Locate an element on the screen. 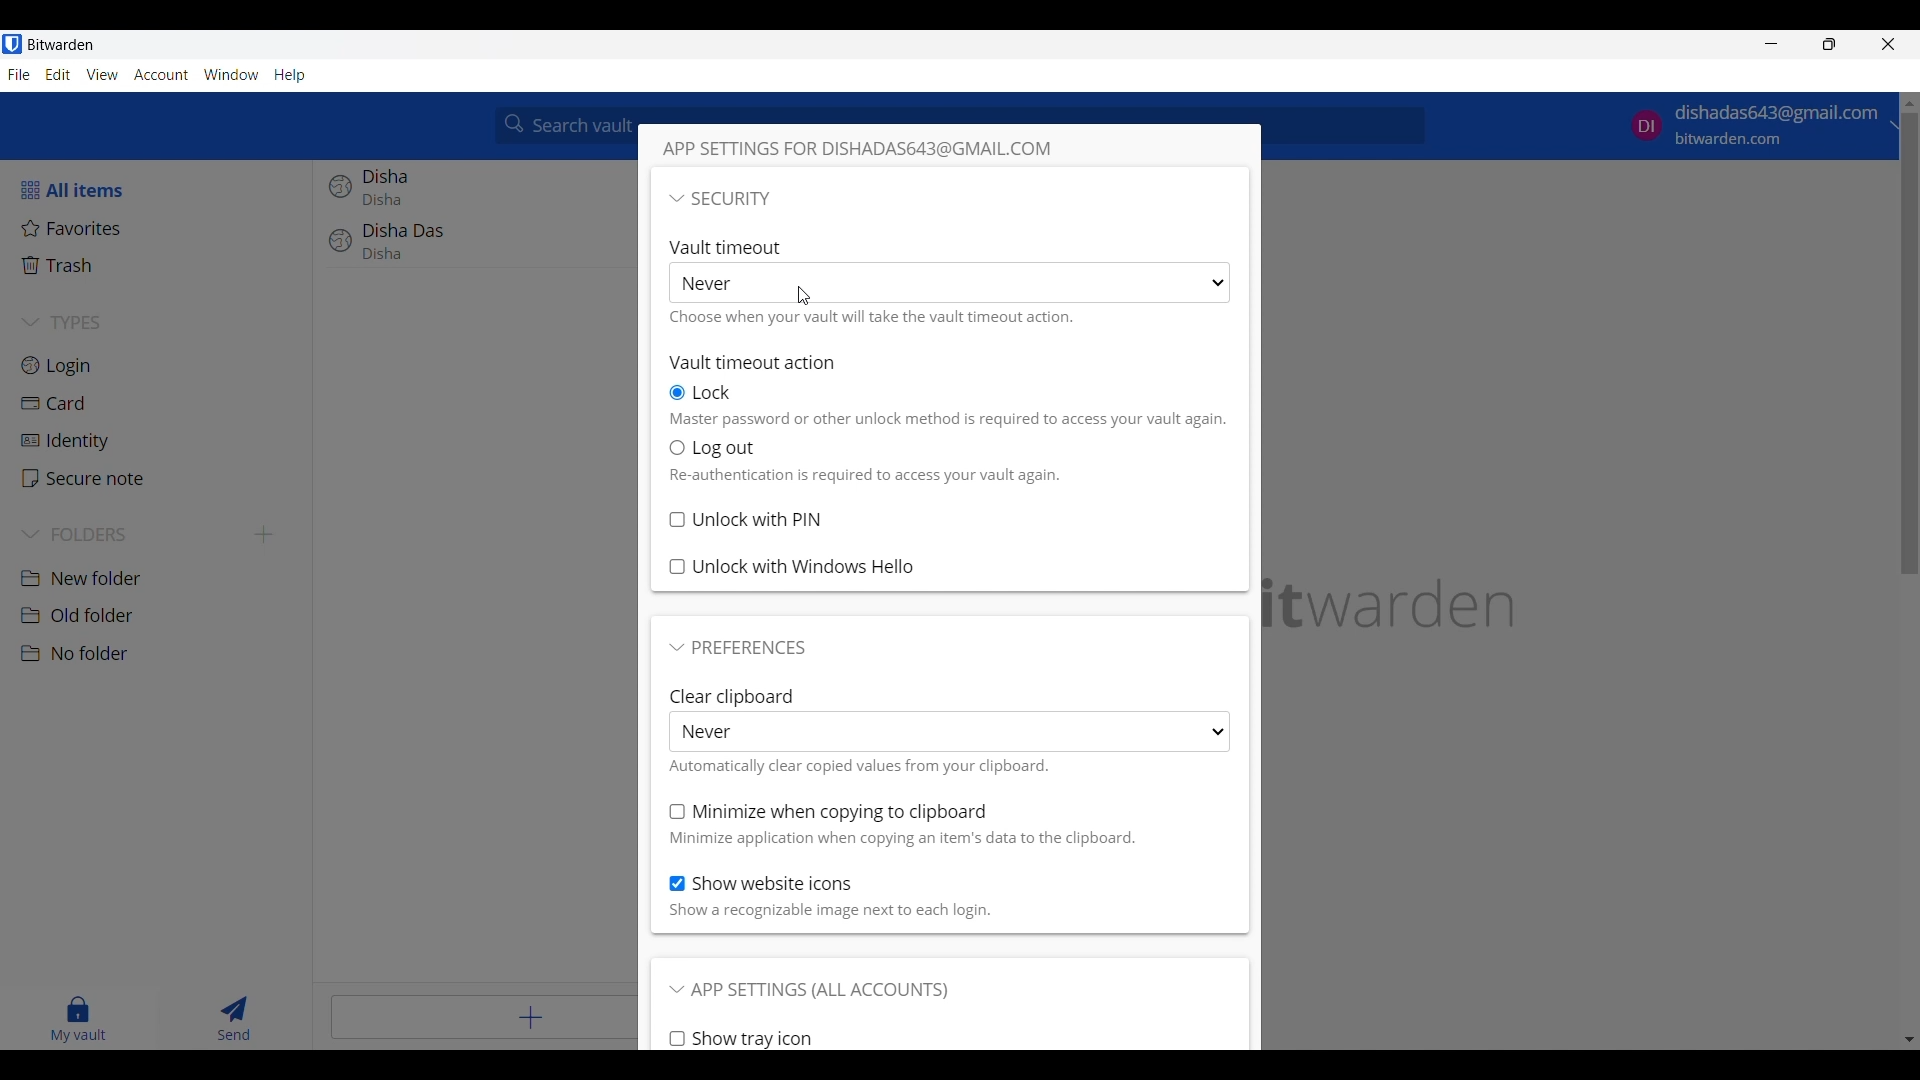 Image resolution: width=1920 pixels, height=1080 pixels. All items is located at coordinates (159, 190).